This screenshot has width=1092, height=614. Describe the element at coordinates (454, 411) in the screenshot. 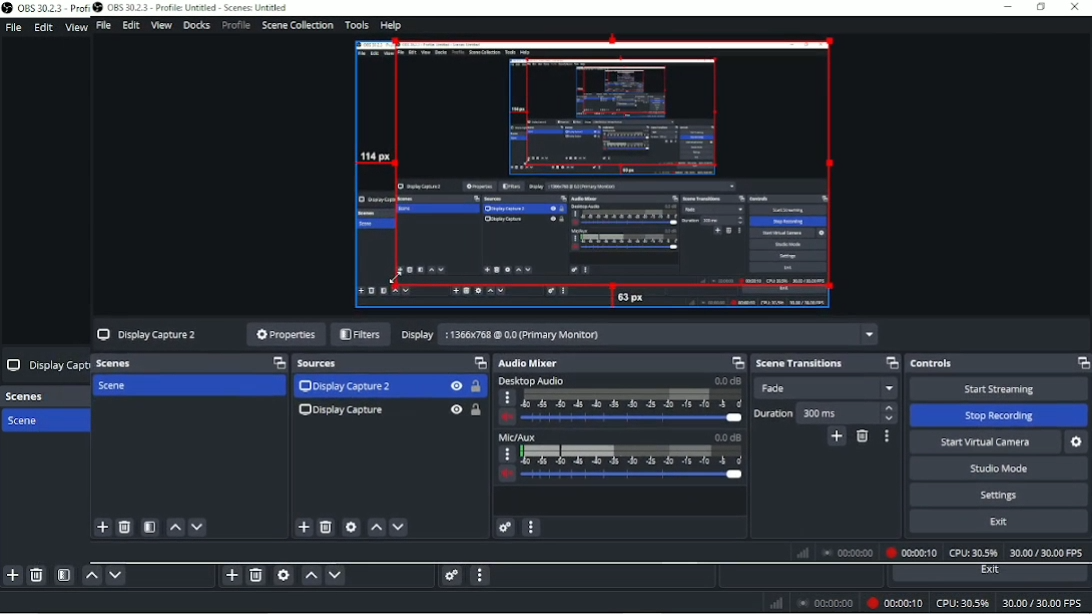

I see `Hide` at that location.